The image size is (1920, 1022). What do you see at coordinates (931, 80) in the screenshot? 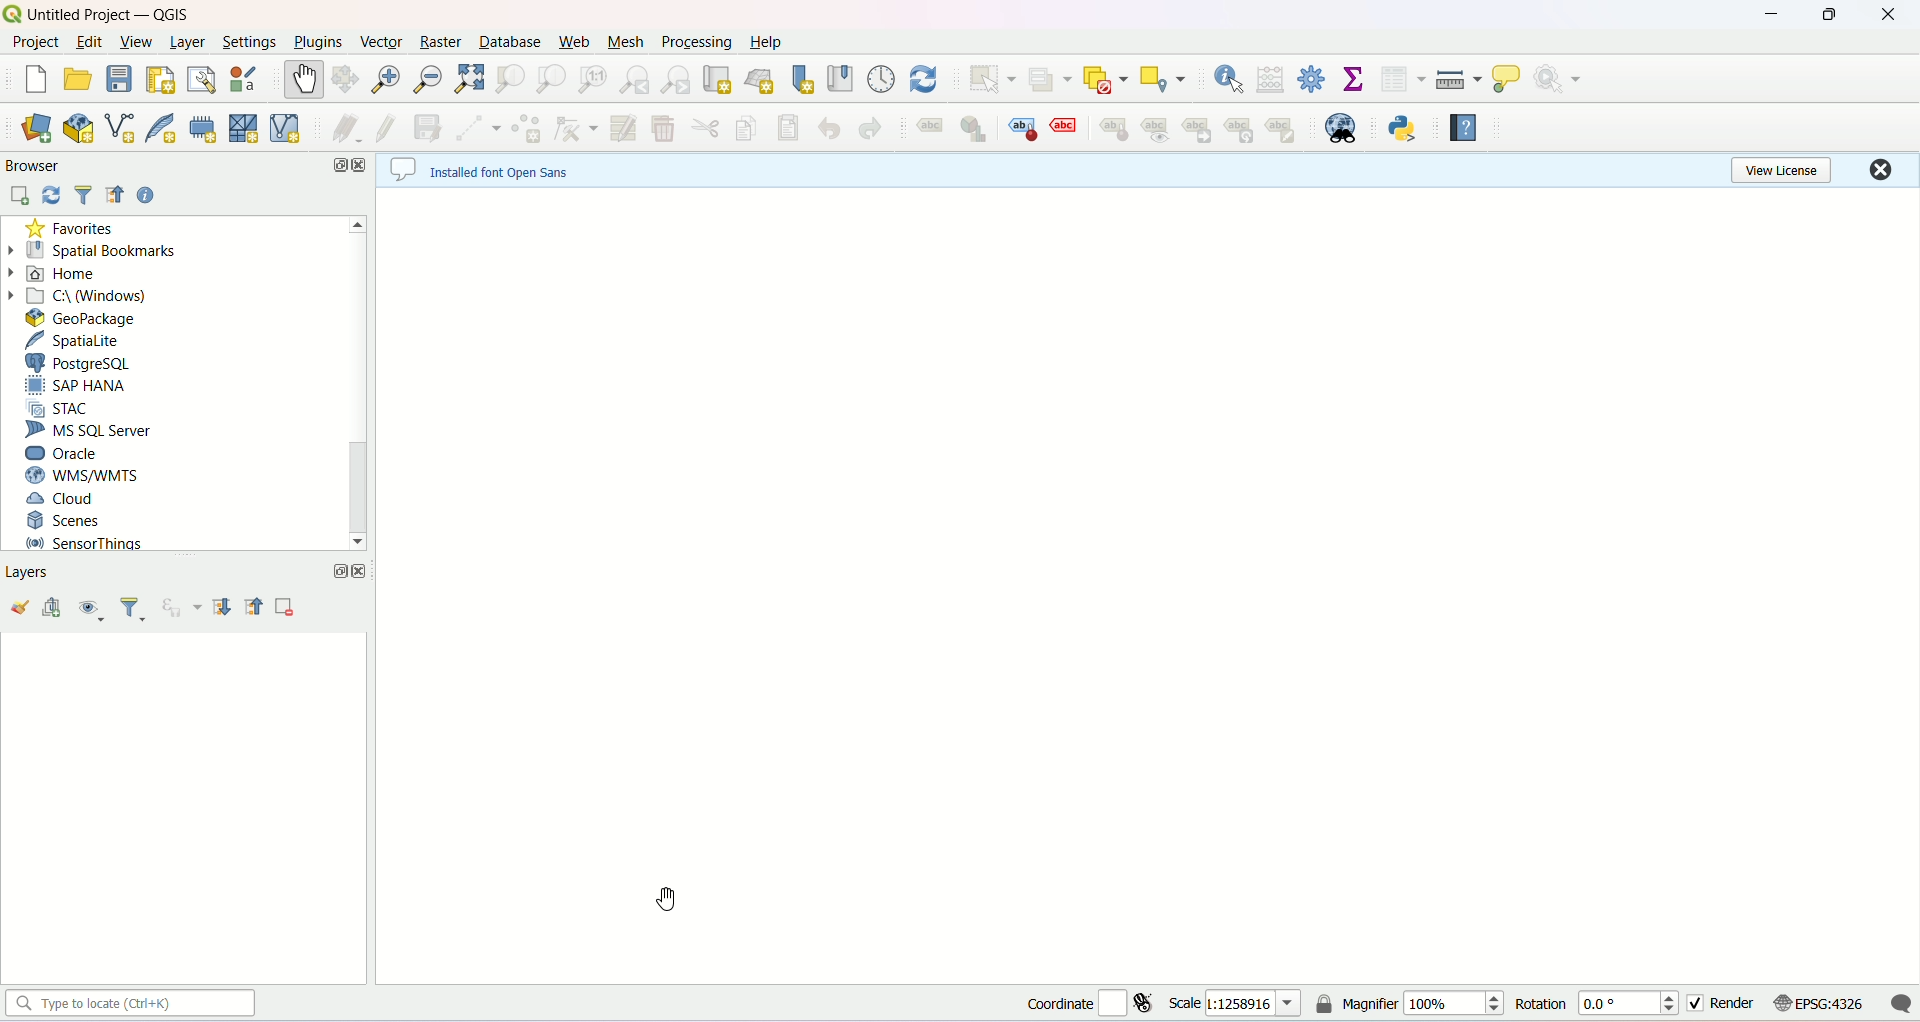
I see `refresh` at bounding box center [931, 80].